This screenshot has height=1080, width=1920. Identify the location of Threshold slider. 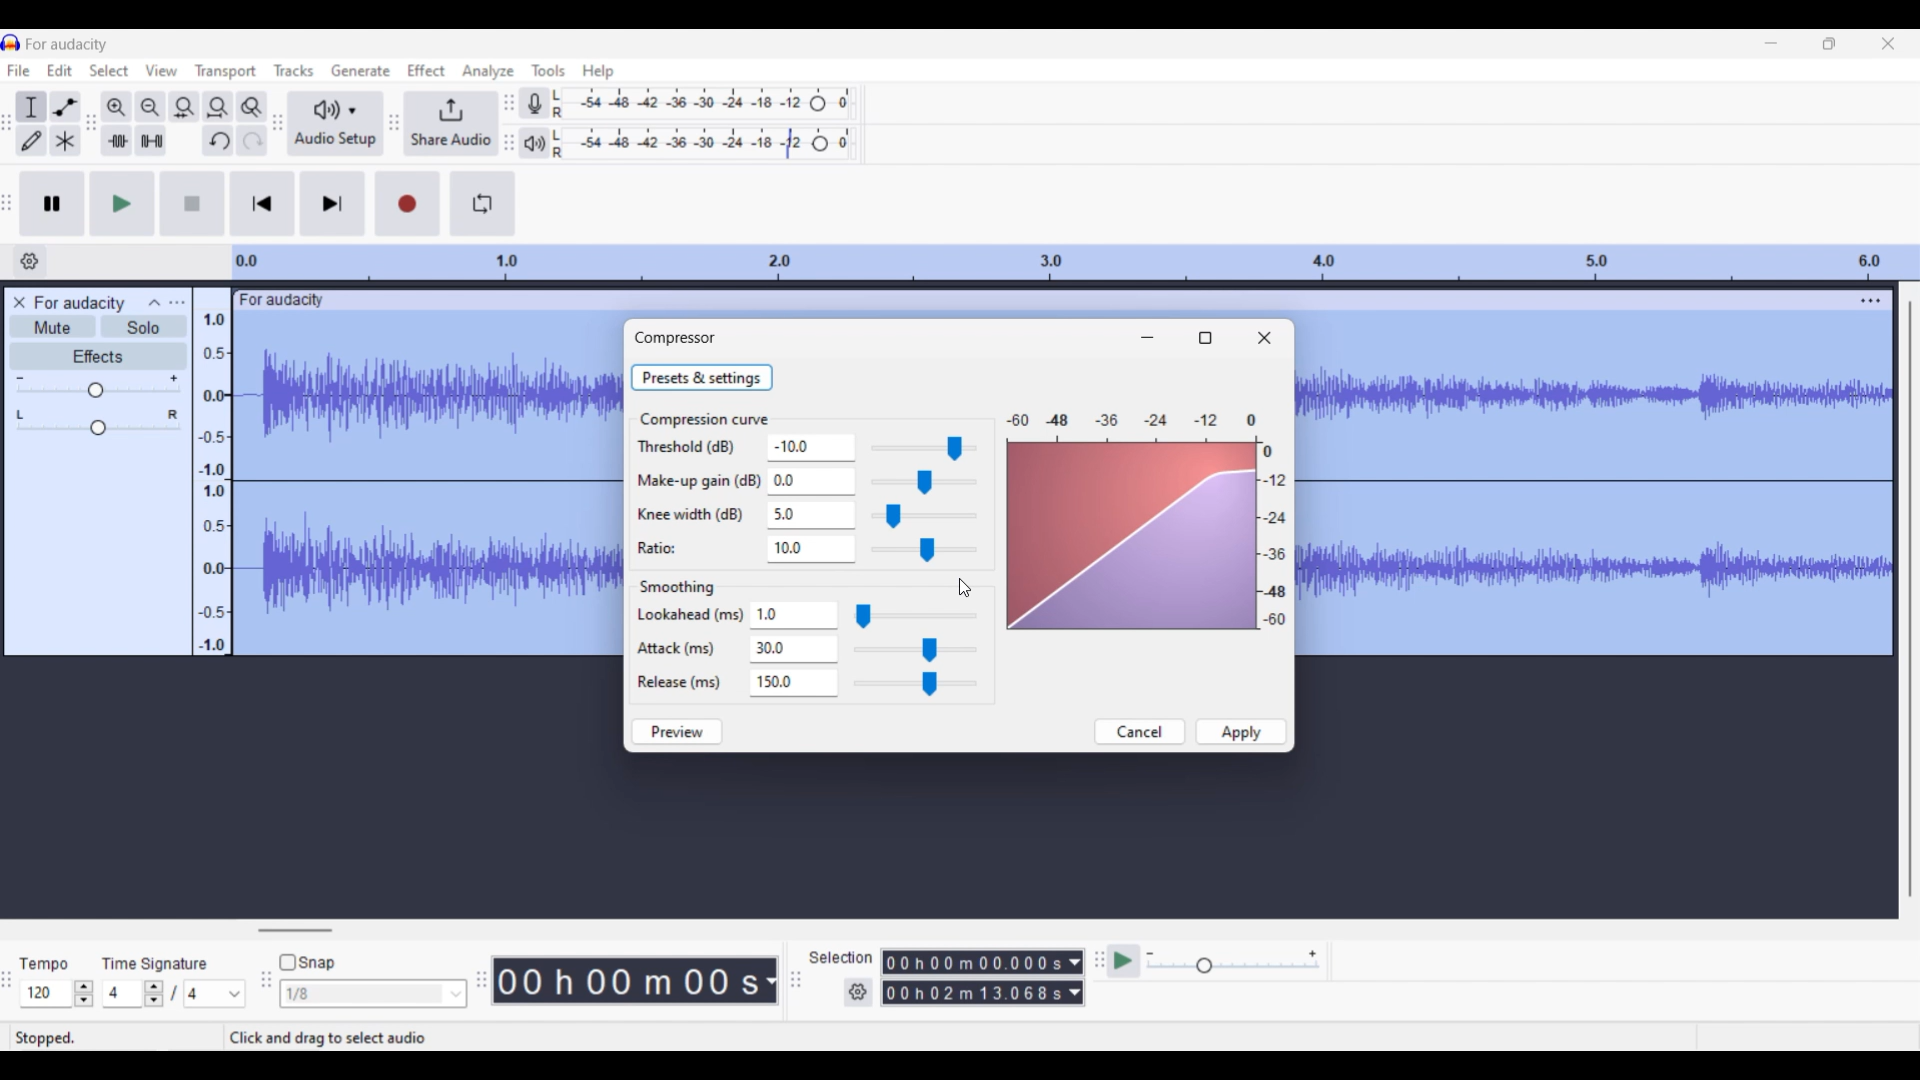
(920, 448).